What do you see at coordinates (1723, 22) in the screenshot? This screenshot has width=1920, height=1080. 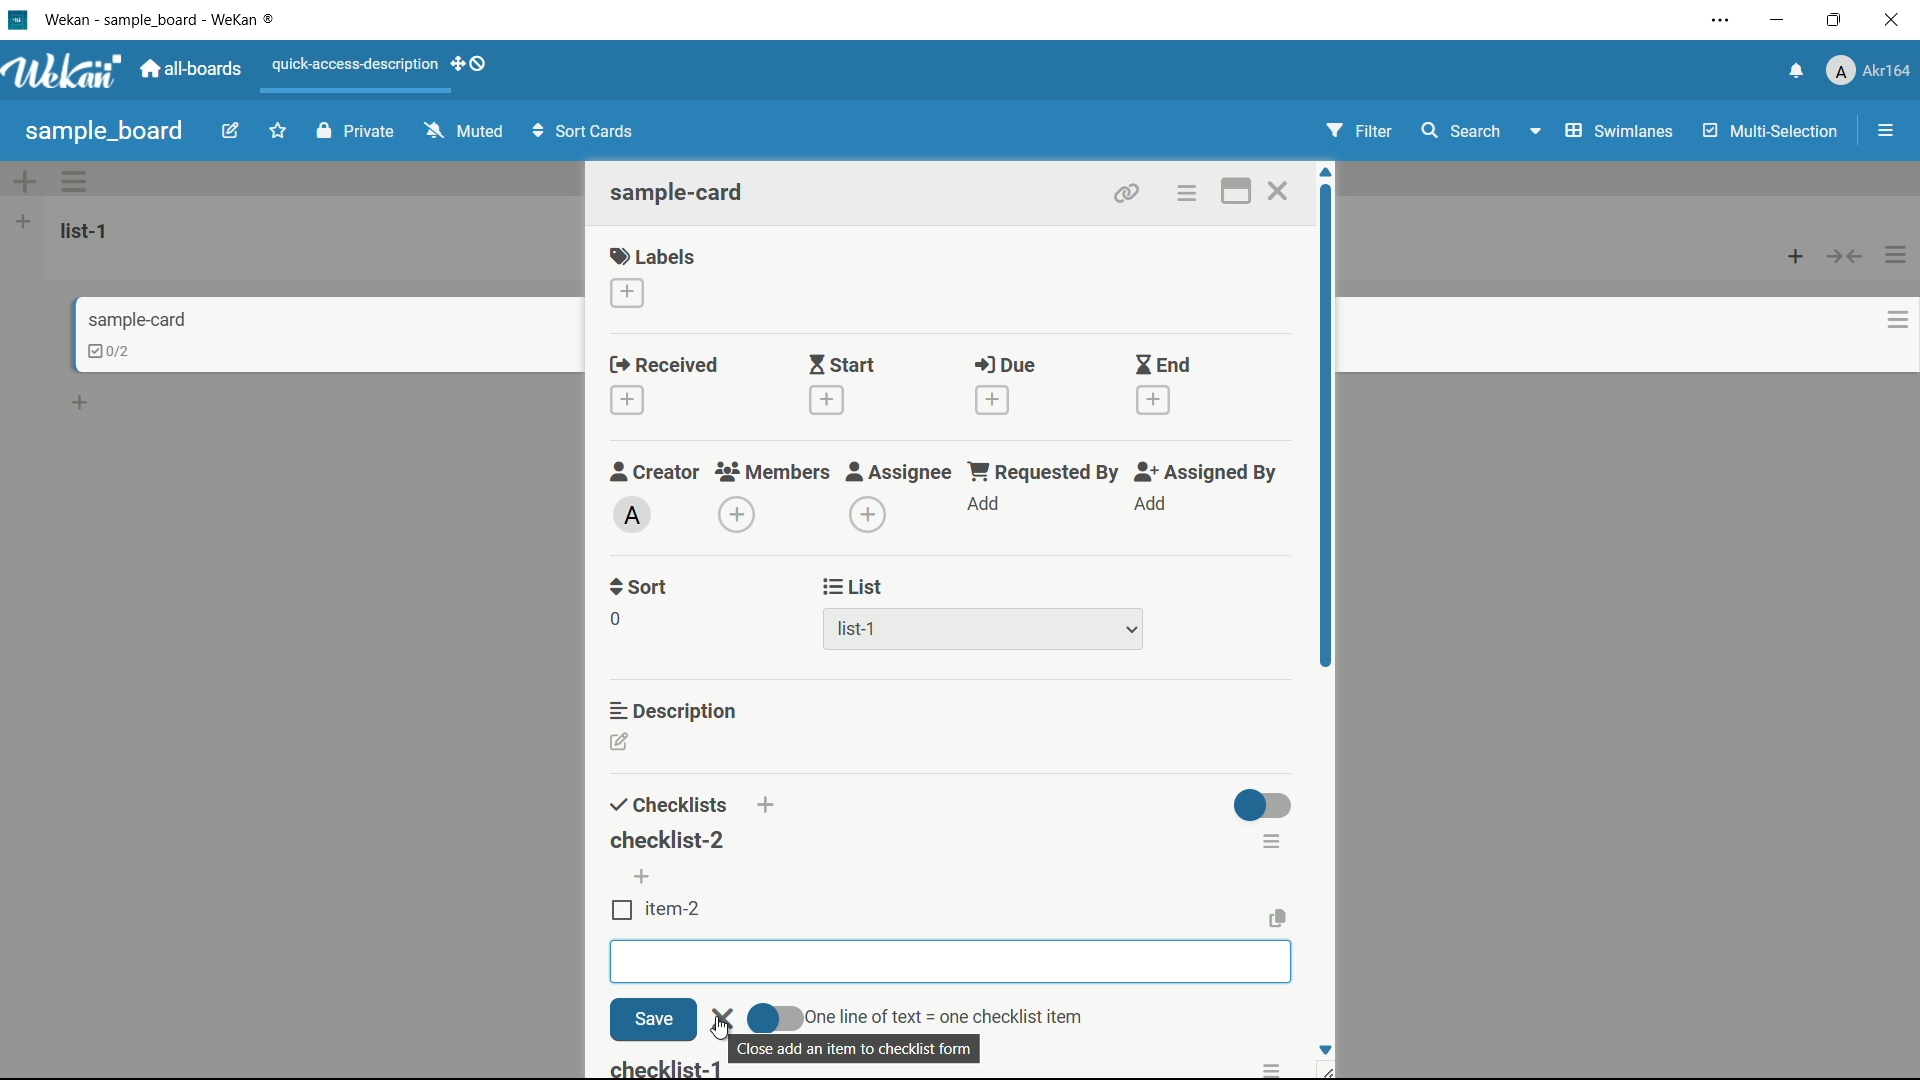 I see `settings and more` at bounding box center [1723, 22].